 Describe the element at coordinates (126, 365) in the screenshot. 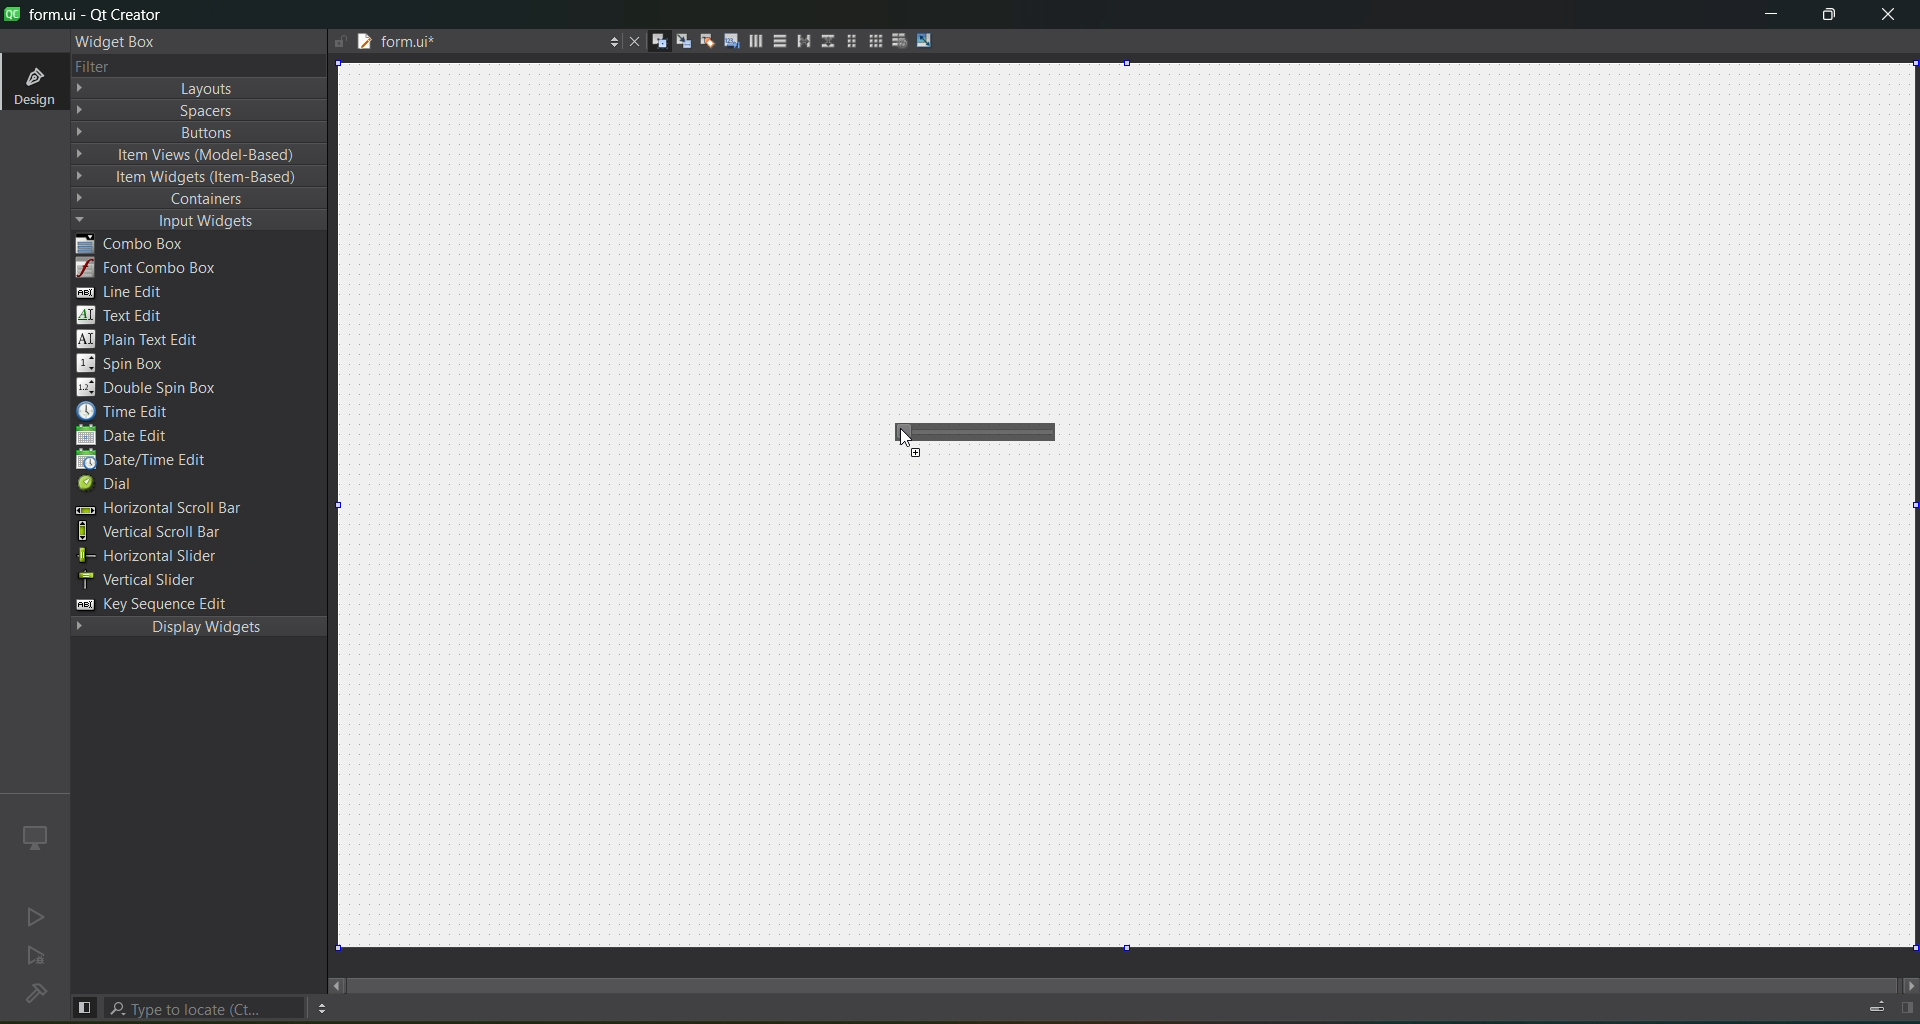

I see `spin box` at that location.